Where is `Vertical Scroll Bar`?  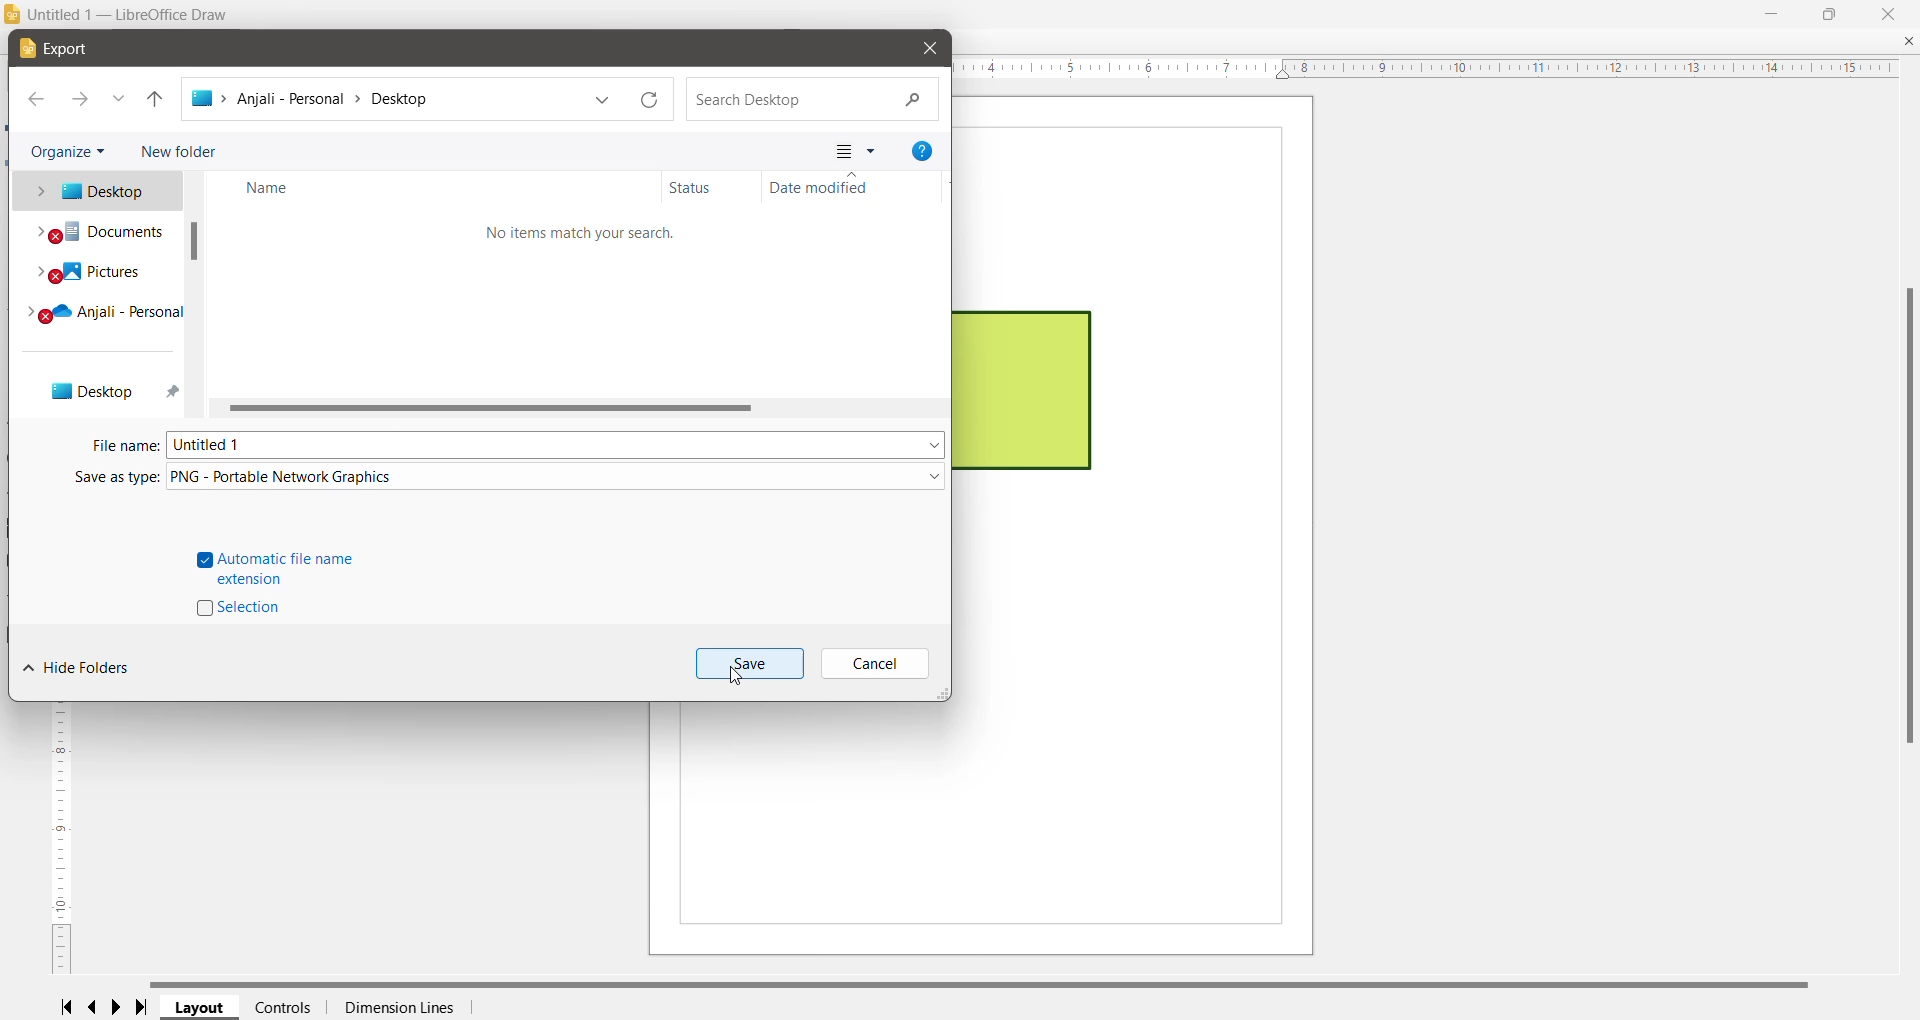
Vertical Scroll Bar is located at coordinates (1906, 515).